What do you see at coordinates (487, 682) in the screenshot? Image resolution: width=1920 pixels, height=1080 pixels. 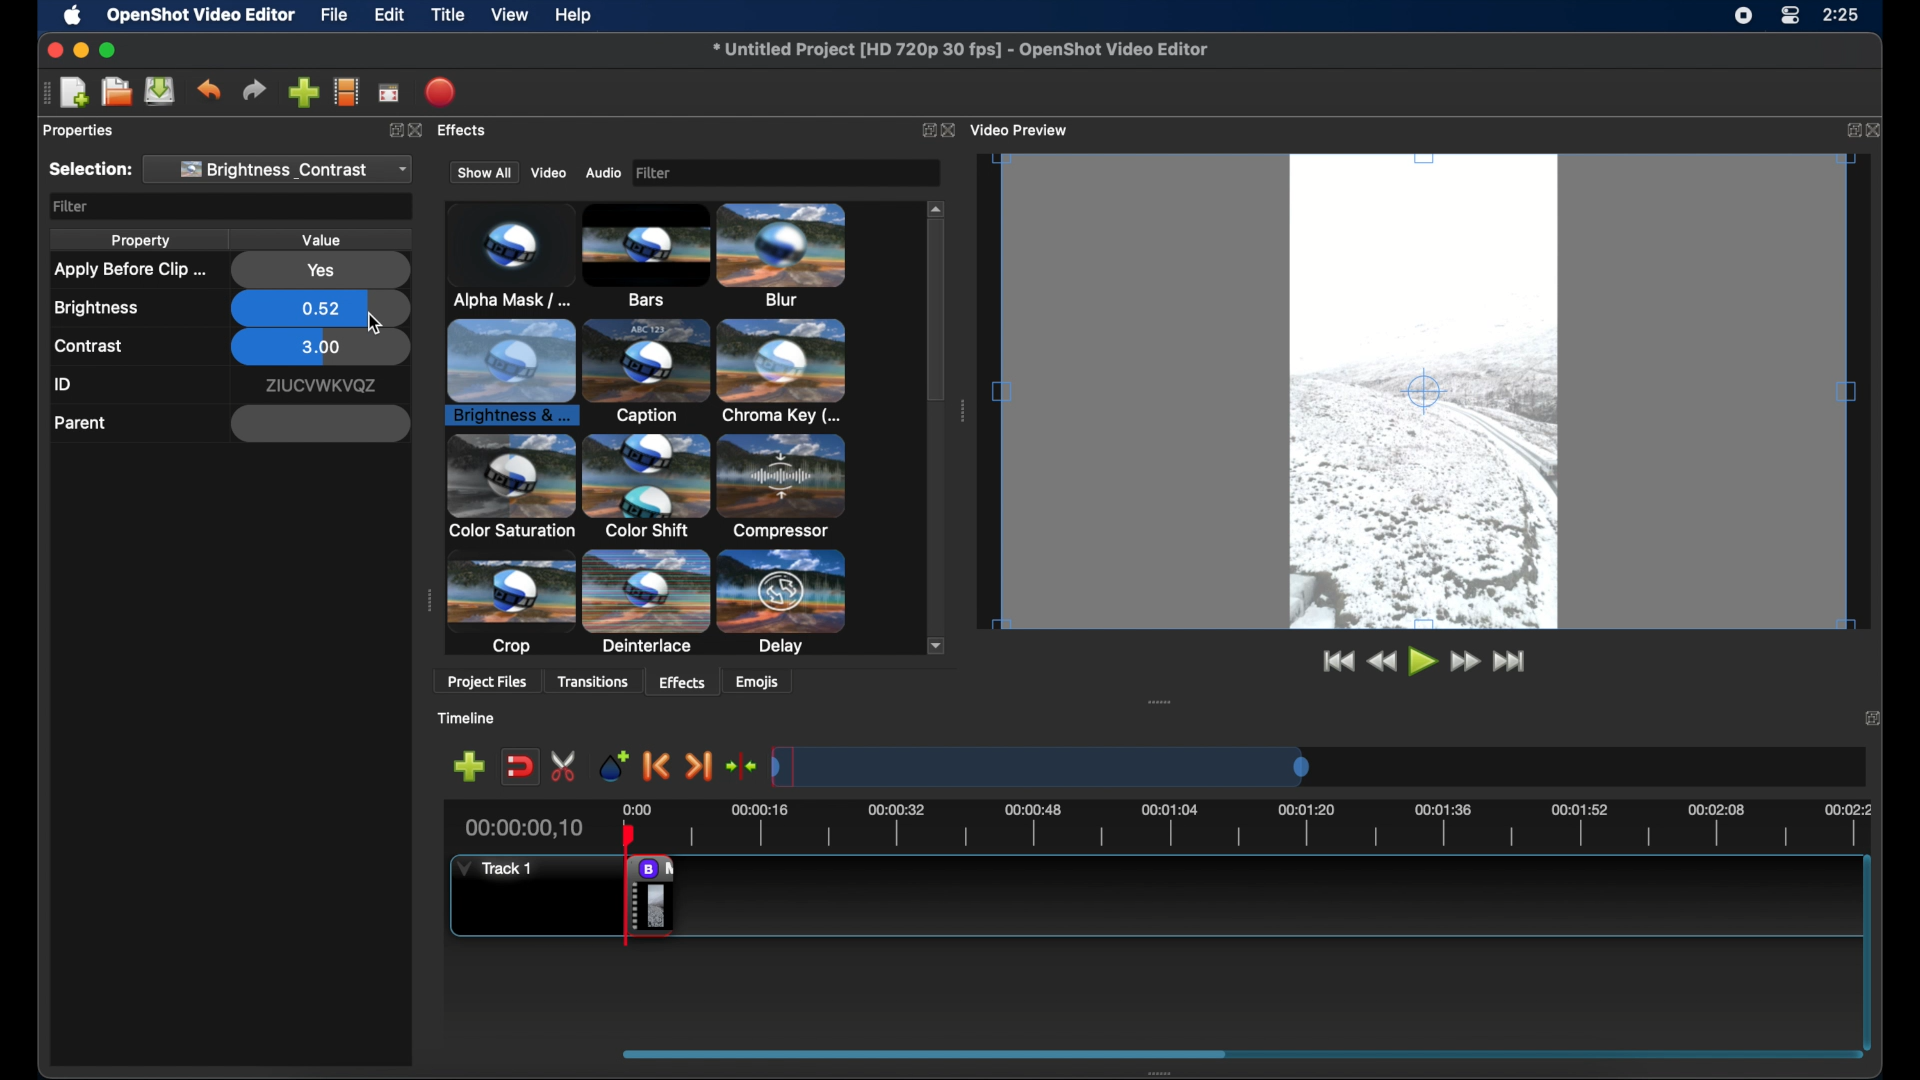 I see `project files` at bounding box center [487, 682].